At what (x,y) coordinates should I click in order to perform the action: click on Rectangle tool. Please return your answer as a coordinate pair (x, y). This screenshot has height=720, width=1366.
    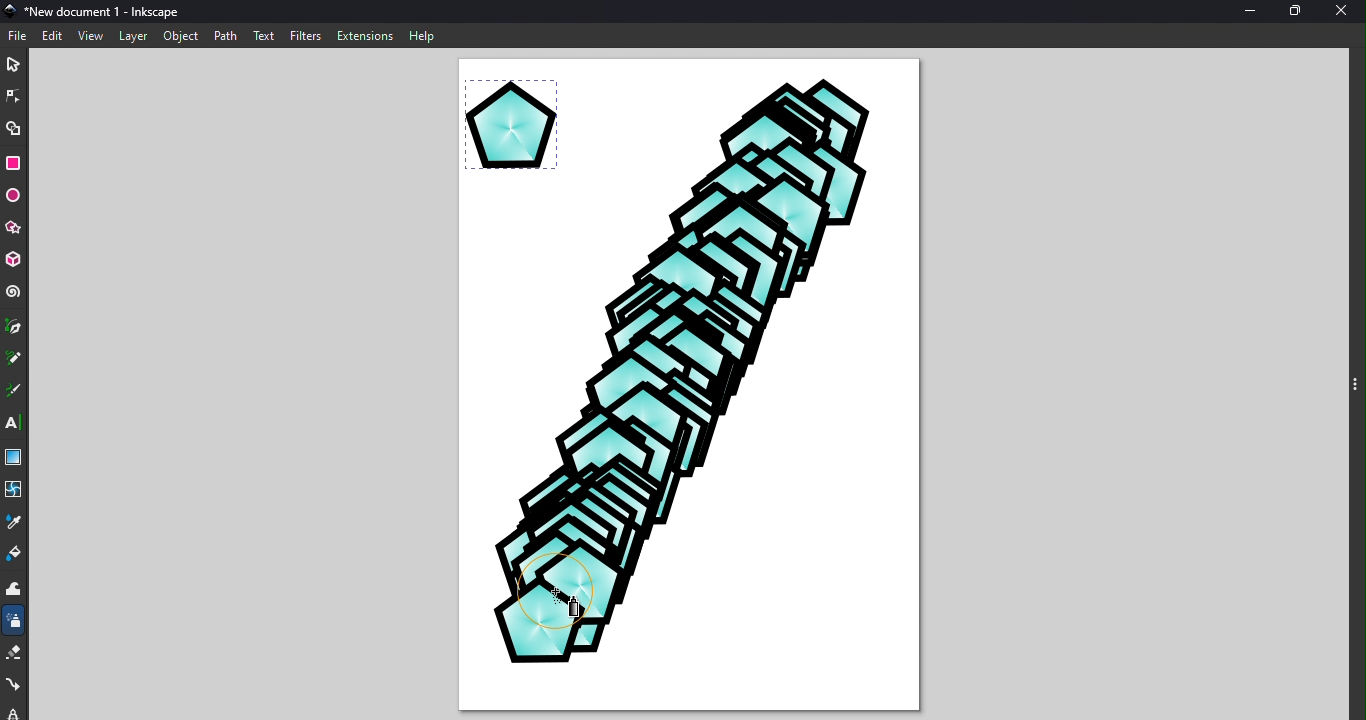
    Looking at the image, I should click on (15, 165).